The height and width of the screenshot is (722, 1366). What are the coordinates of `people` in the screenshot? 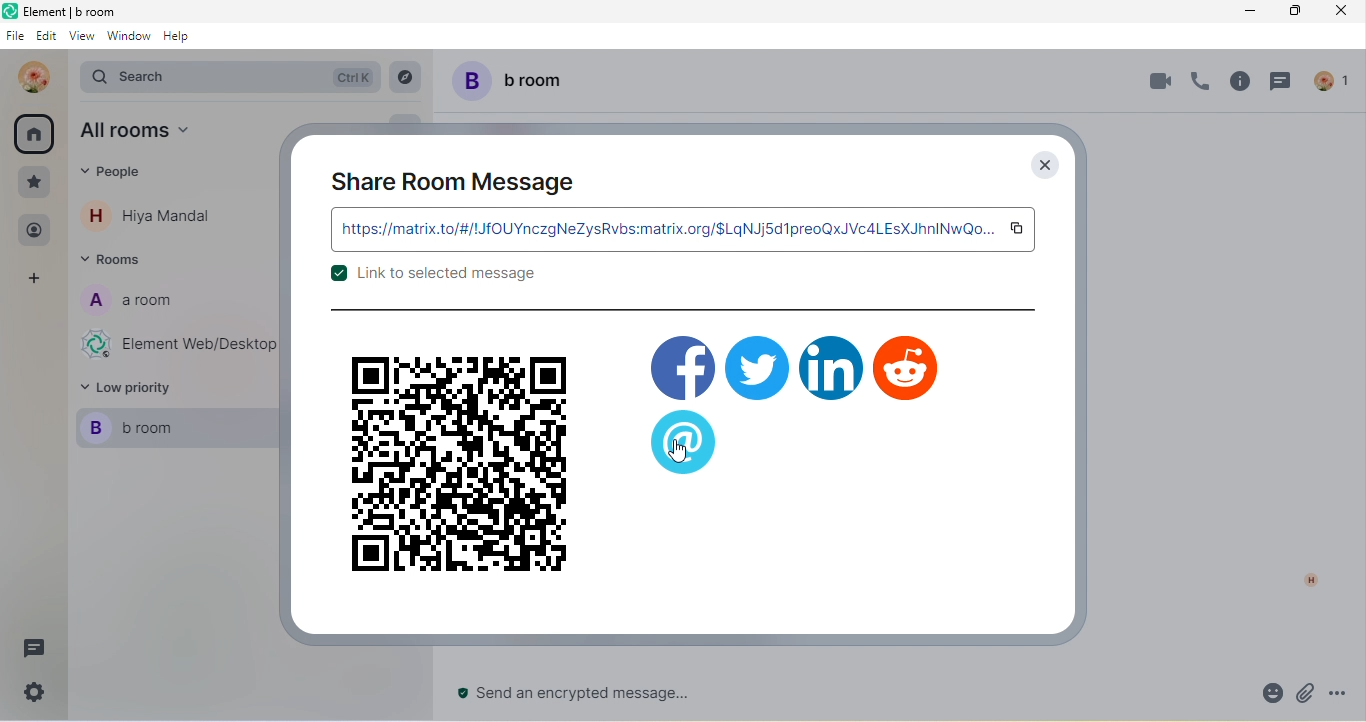 It's located at (34, 231).